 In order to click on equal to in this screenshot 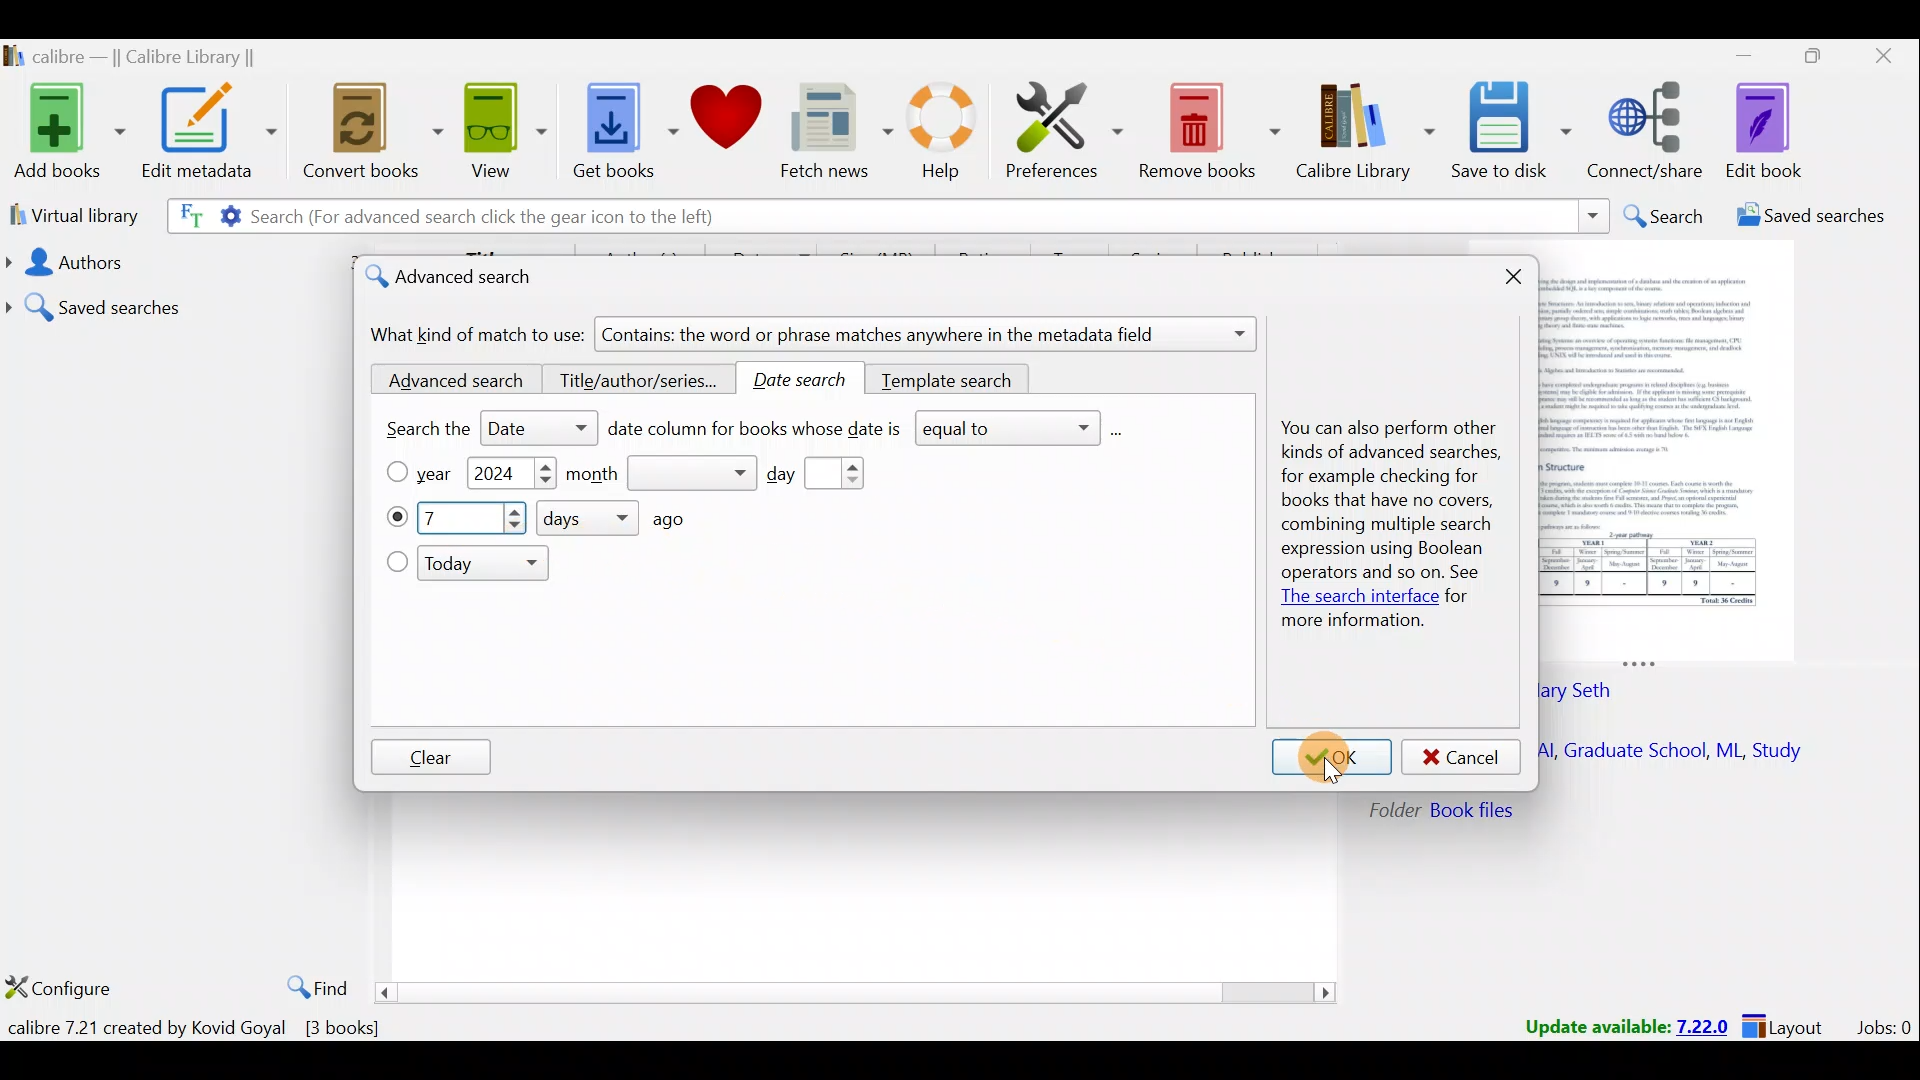, I will do `click(1020, 430)`.